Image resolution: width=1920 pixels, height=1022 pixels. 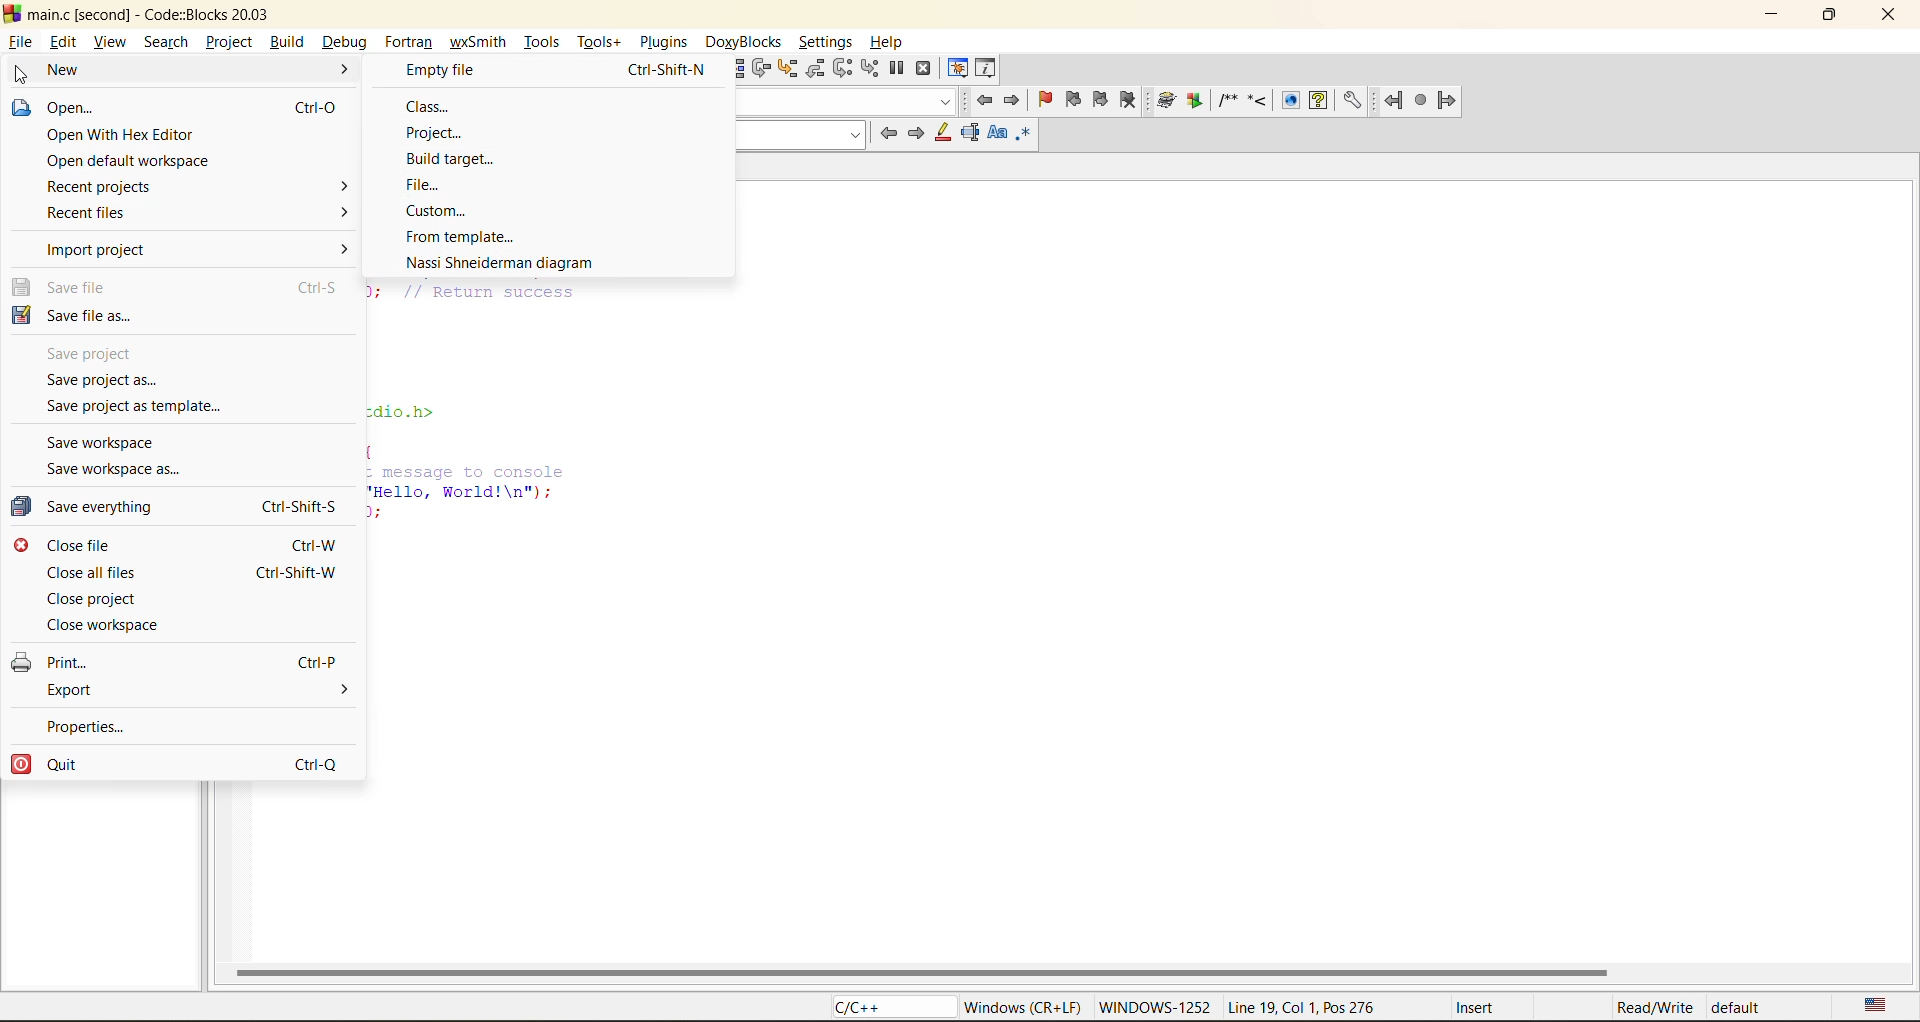 What do you see at coordinates (454, 156) in the screenshot?
I see `build target` at bounding box center [454, 156].